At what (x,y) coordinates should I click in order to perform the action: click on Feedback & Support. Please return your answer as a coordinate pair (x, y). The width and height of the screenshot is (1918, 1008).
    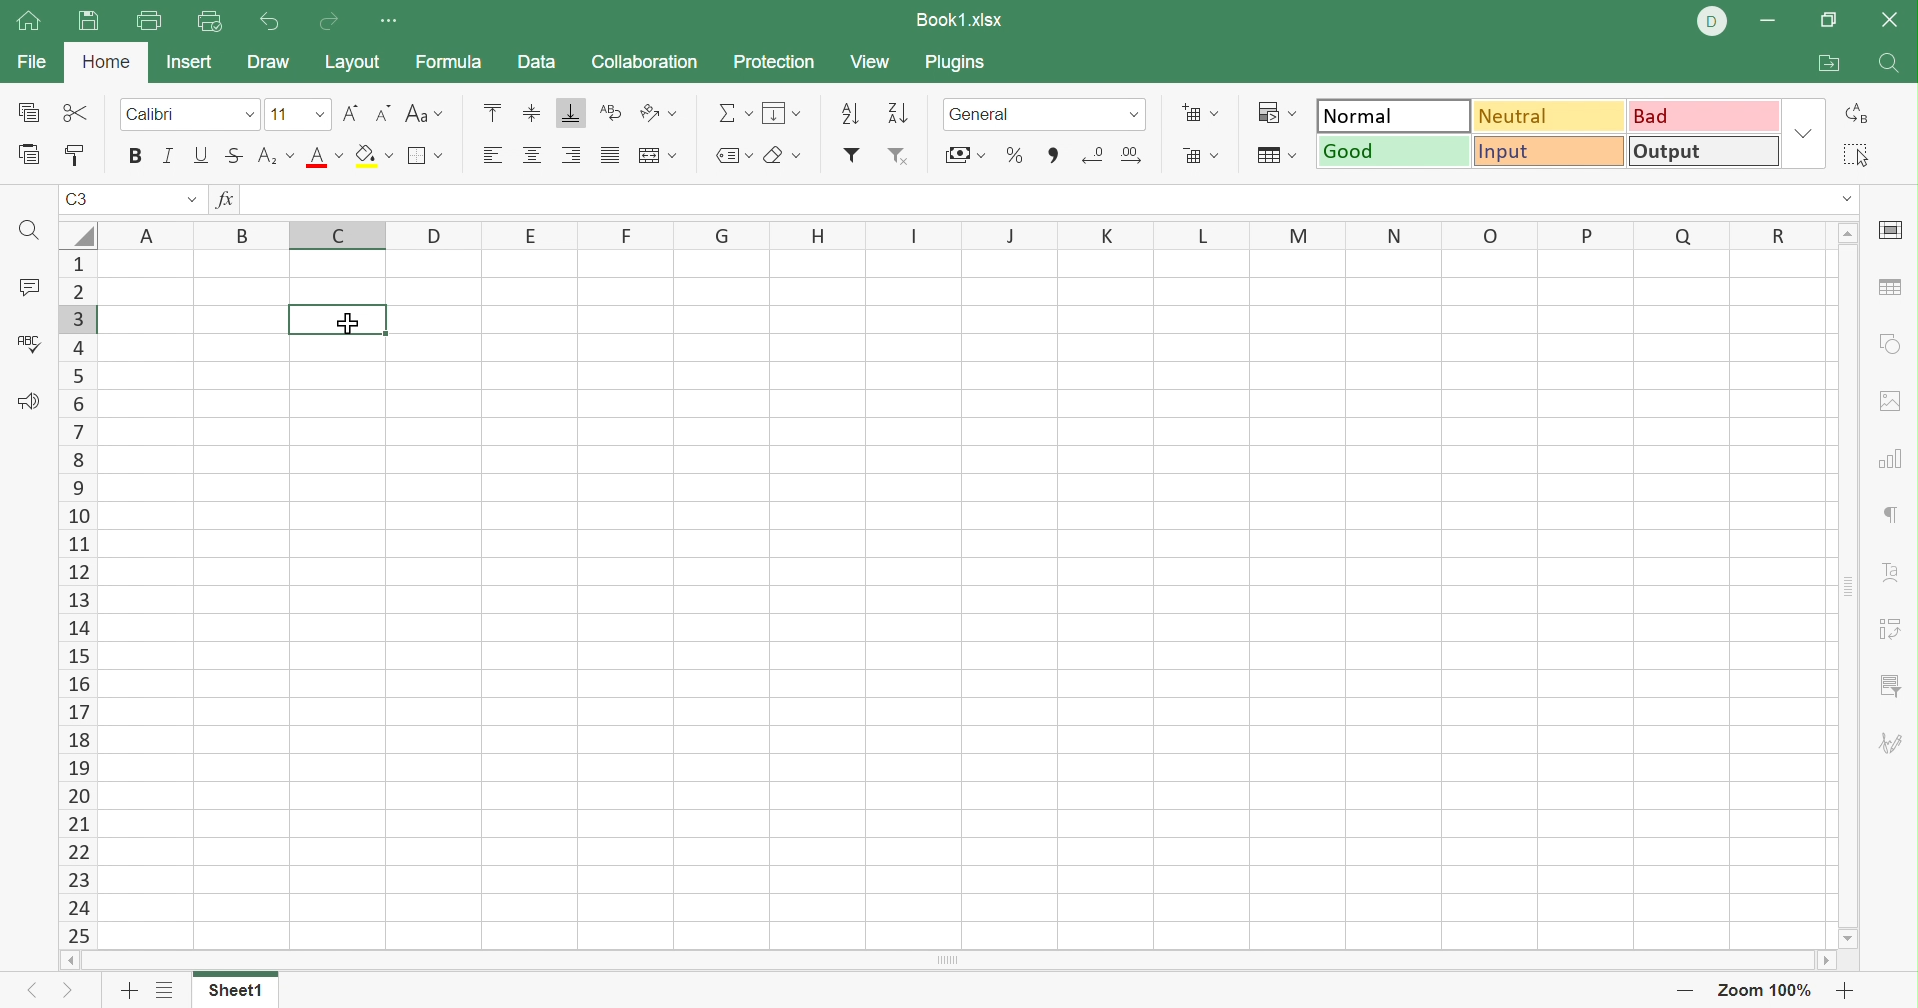
    Looking at the image, I should click on (31, 404).